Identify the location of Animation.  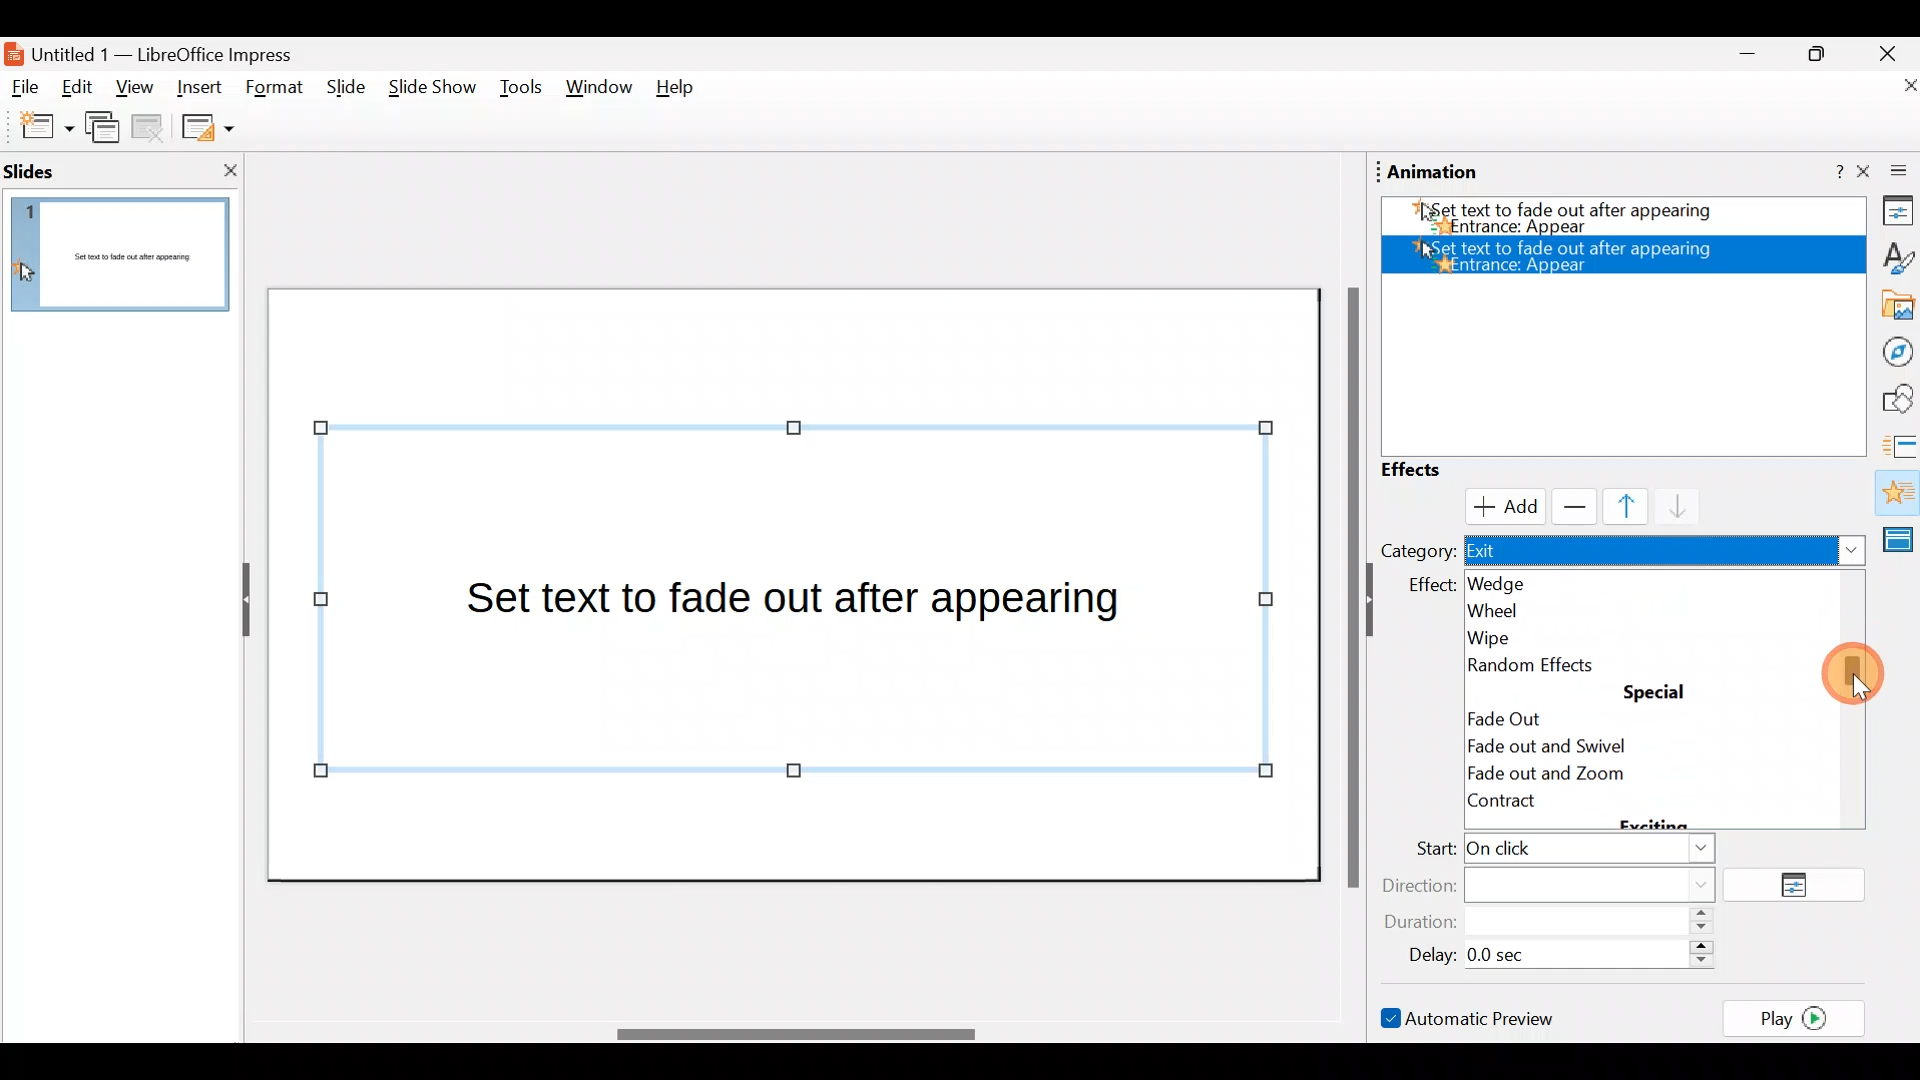
(1896, 495).